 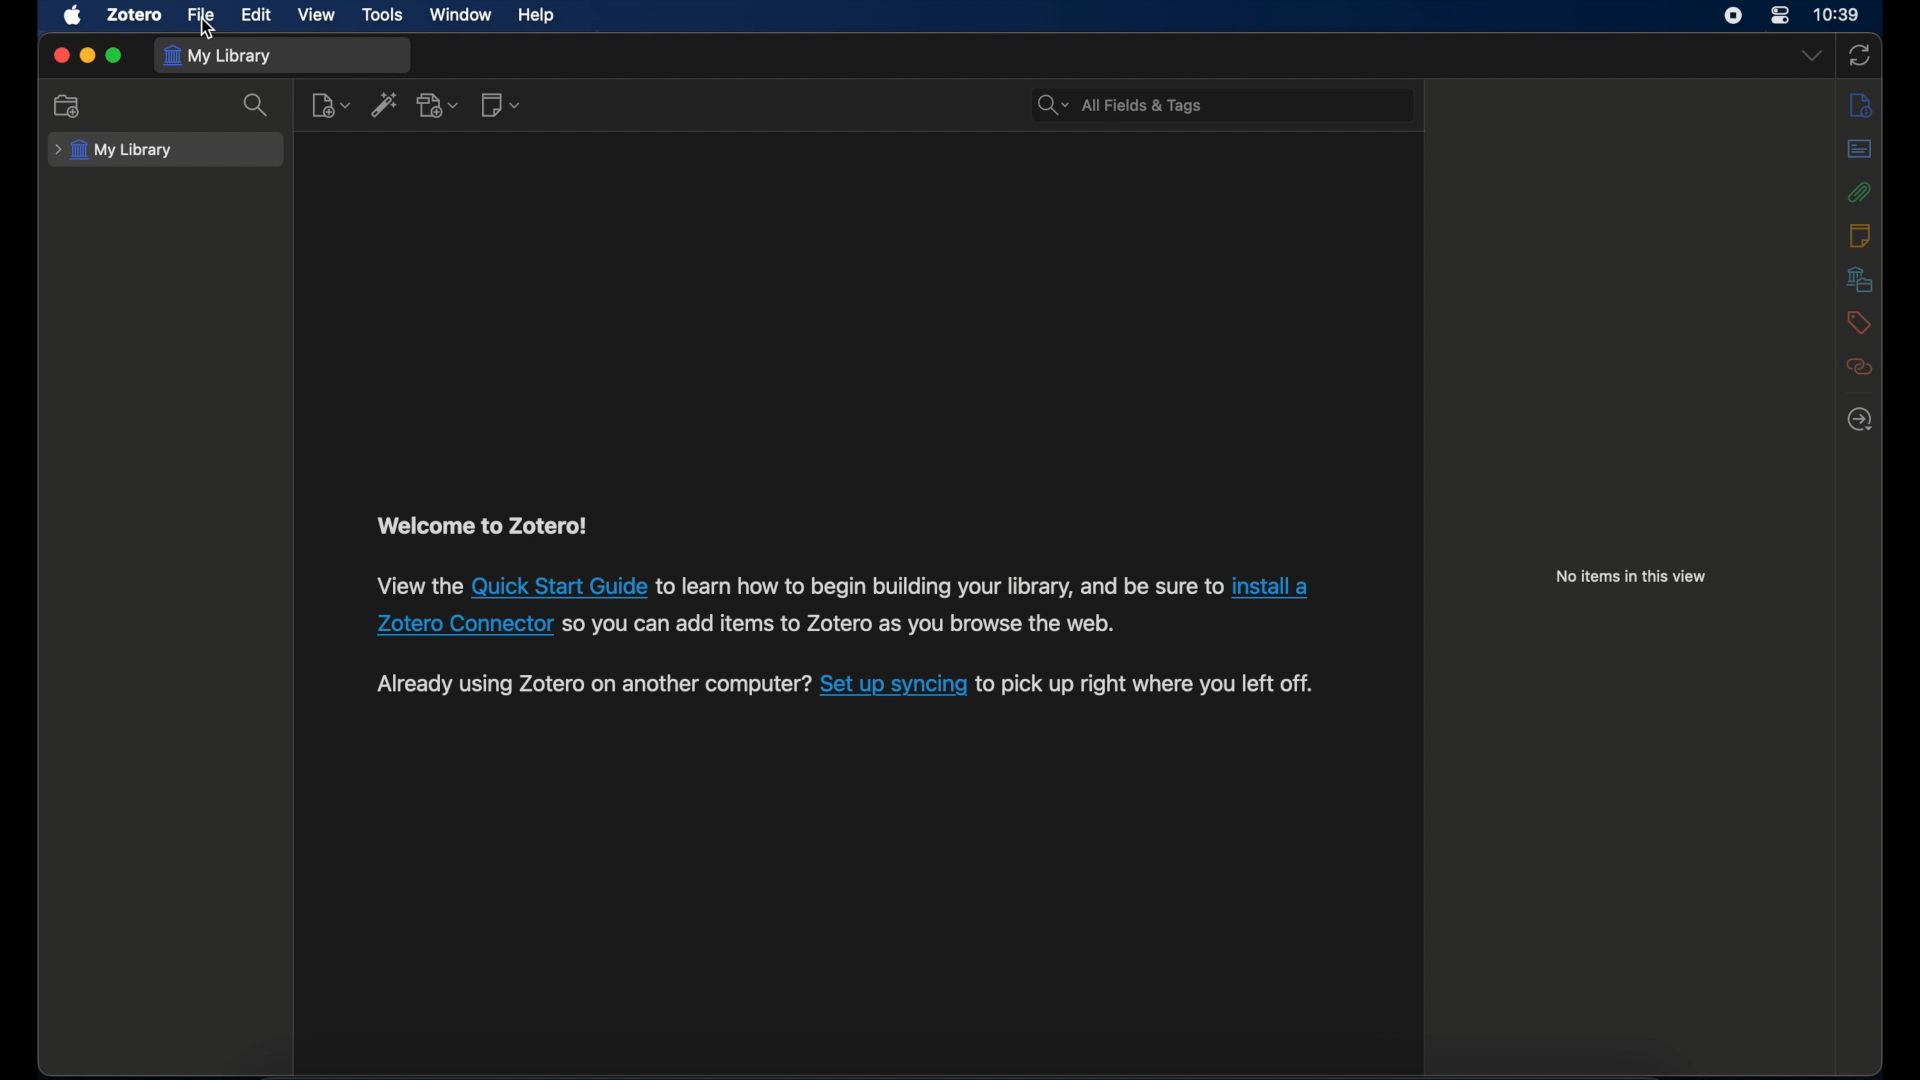 What do you see at coordinates (460, 15) in the screenshot?
I see `window` at bounding box center [460, 15].